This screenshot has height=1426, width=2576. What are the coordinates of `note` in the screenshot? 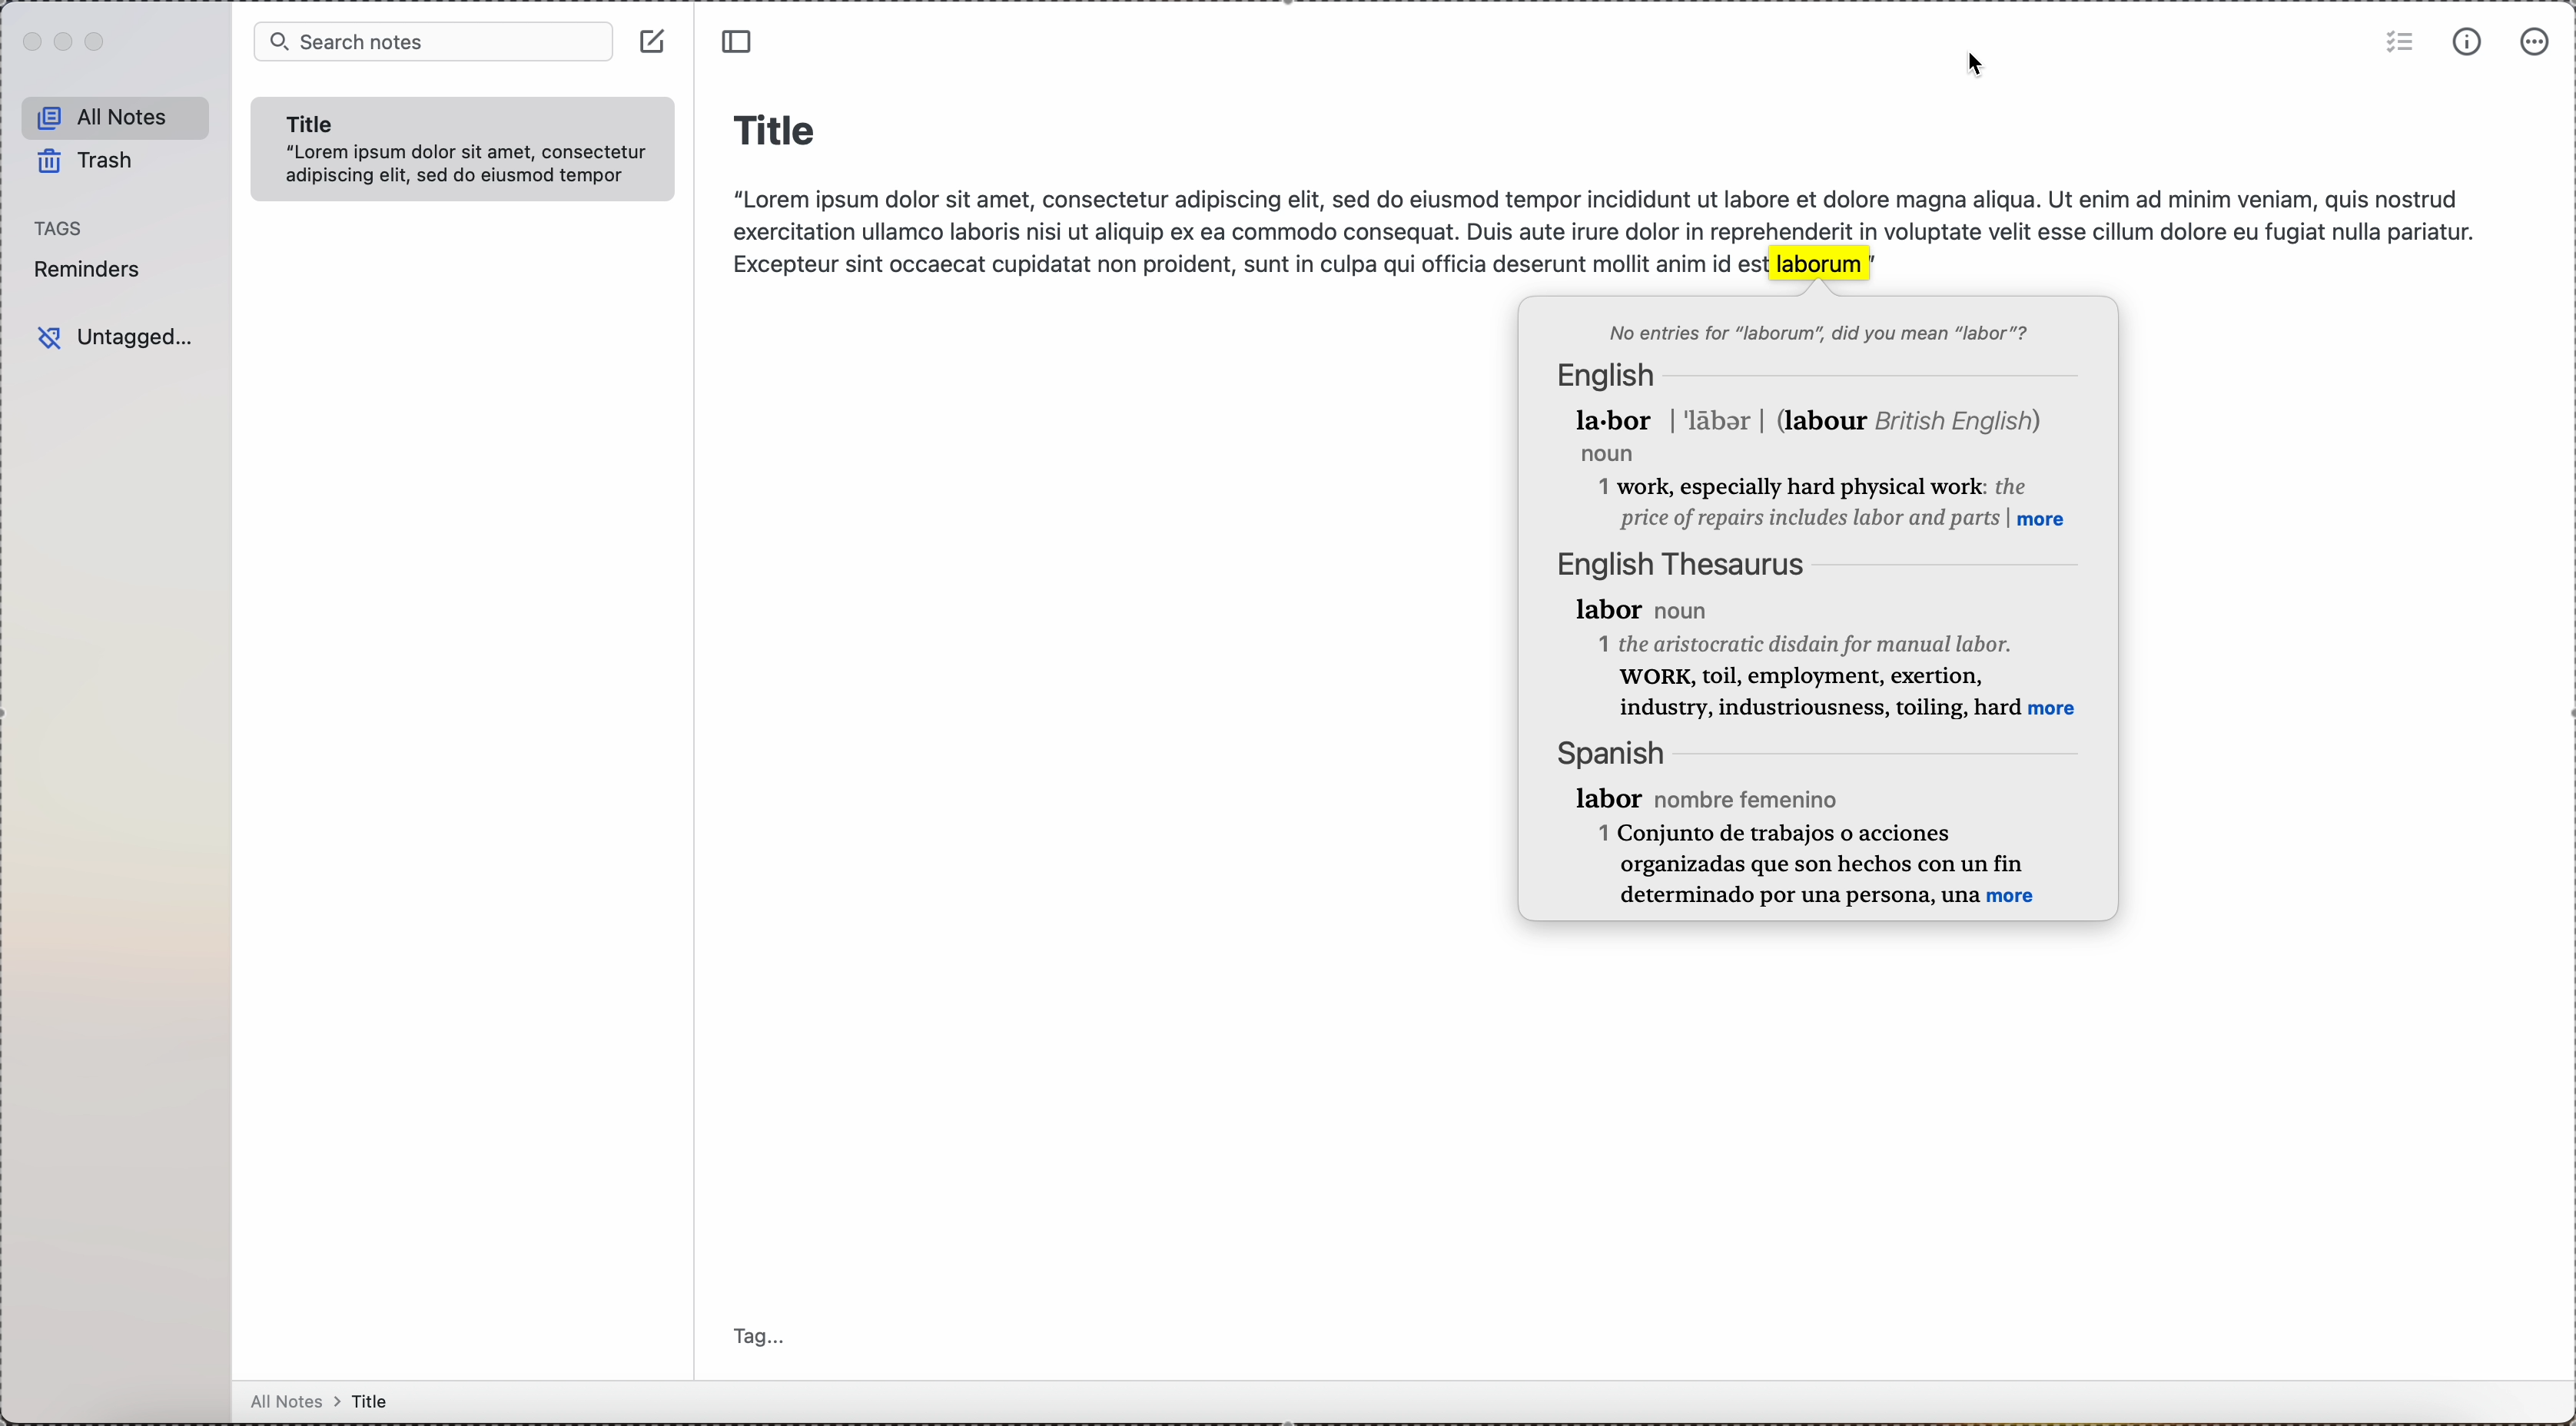 It's located at (1816, 328).